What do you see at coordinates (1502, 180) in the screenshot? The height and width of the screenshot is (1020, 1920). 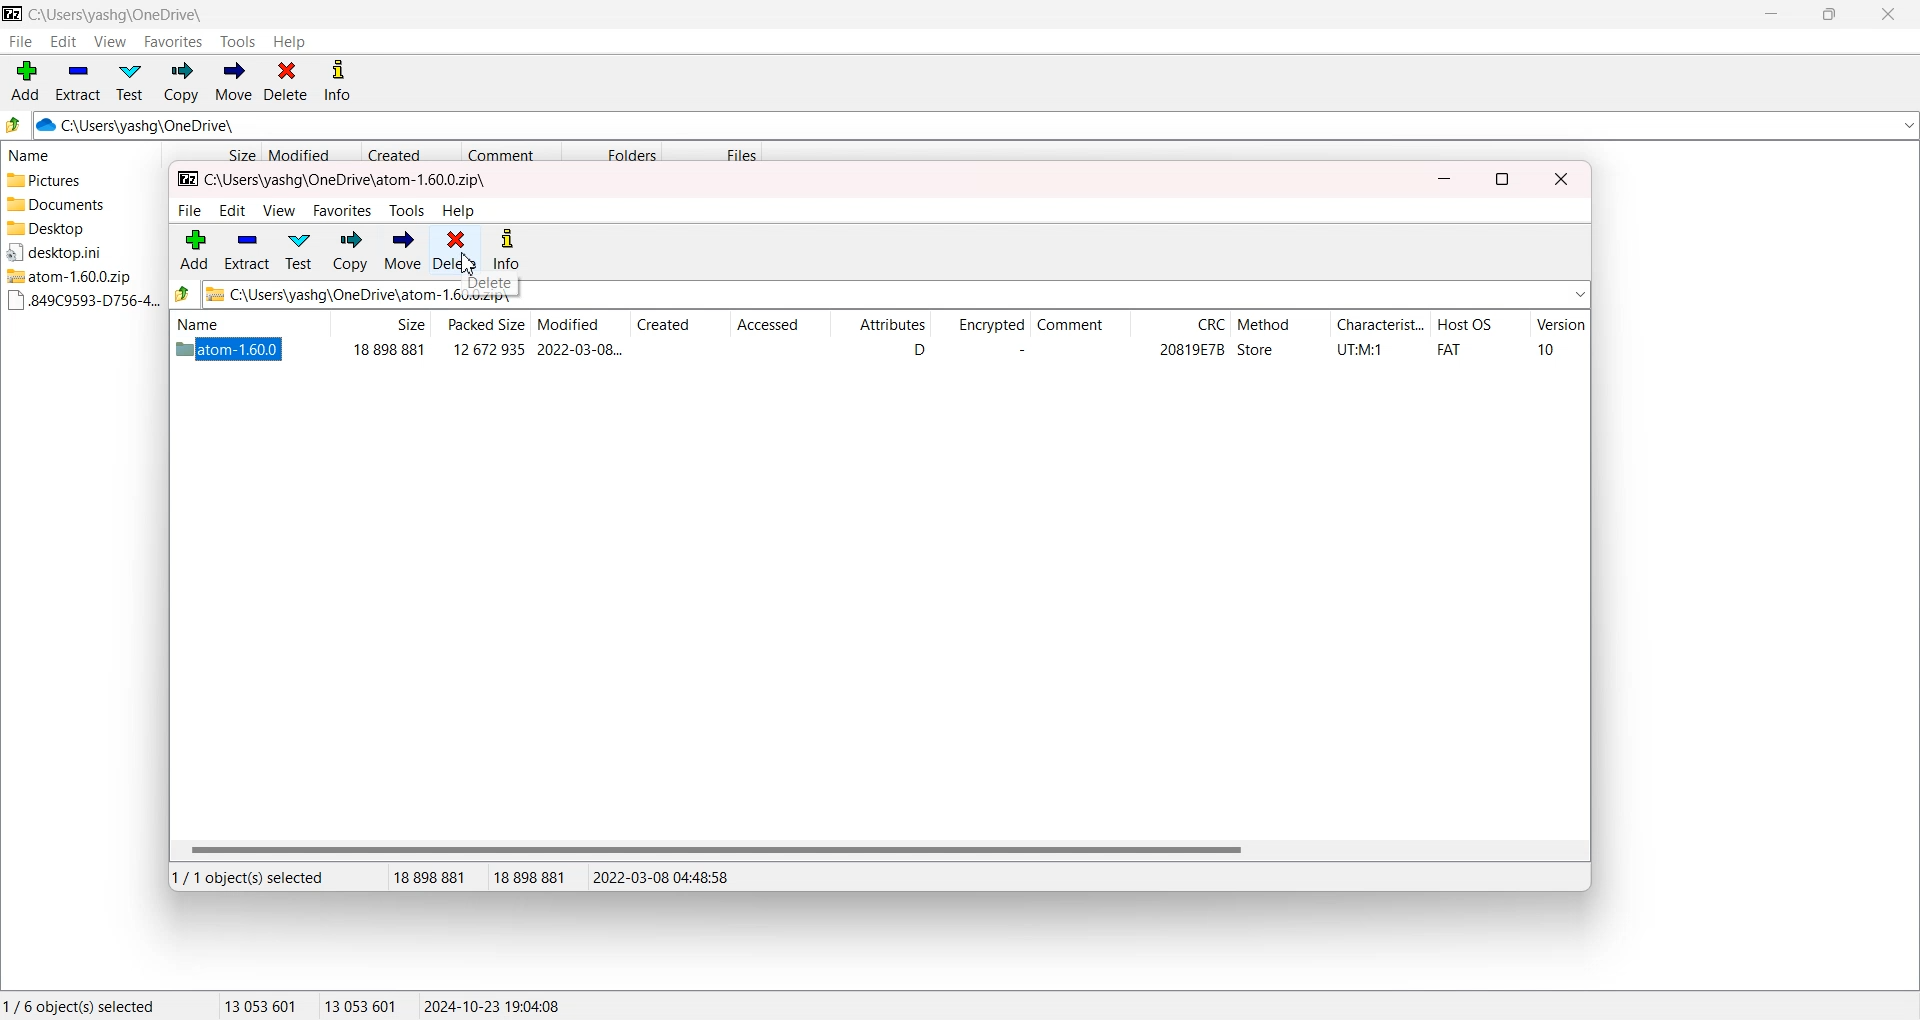 I see `maximize` at bounding box center [1502, 180].